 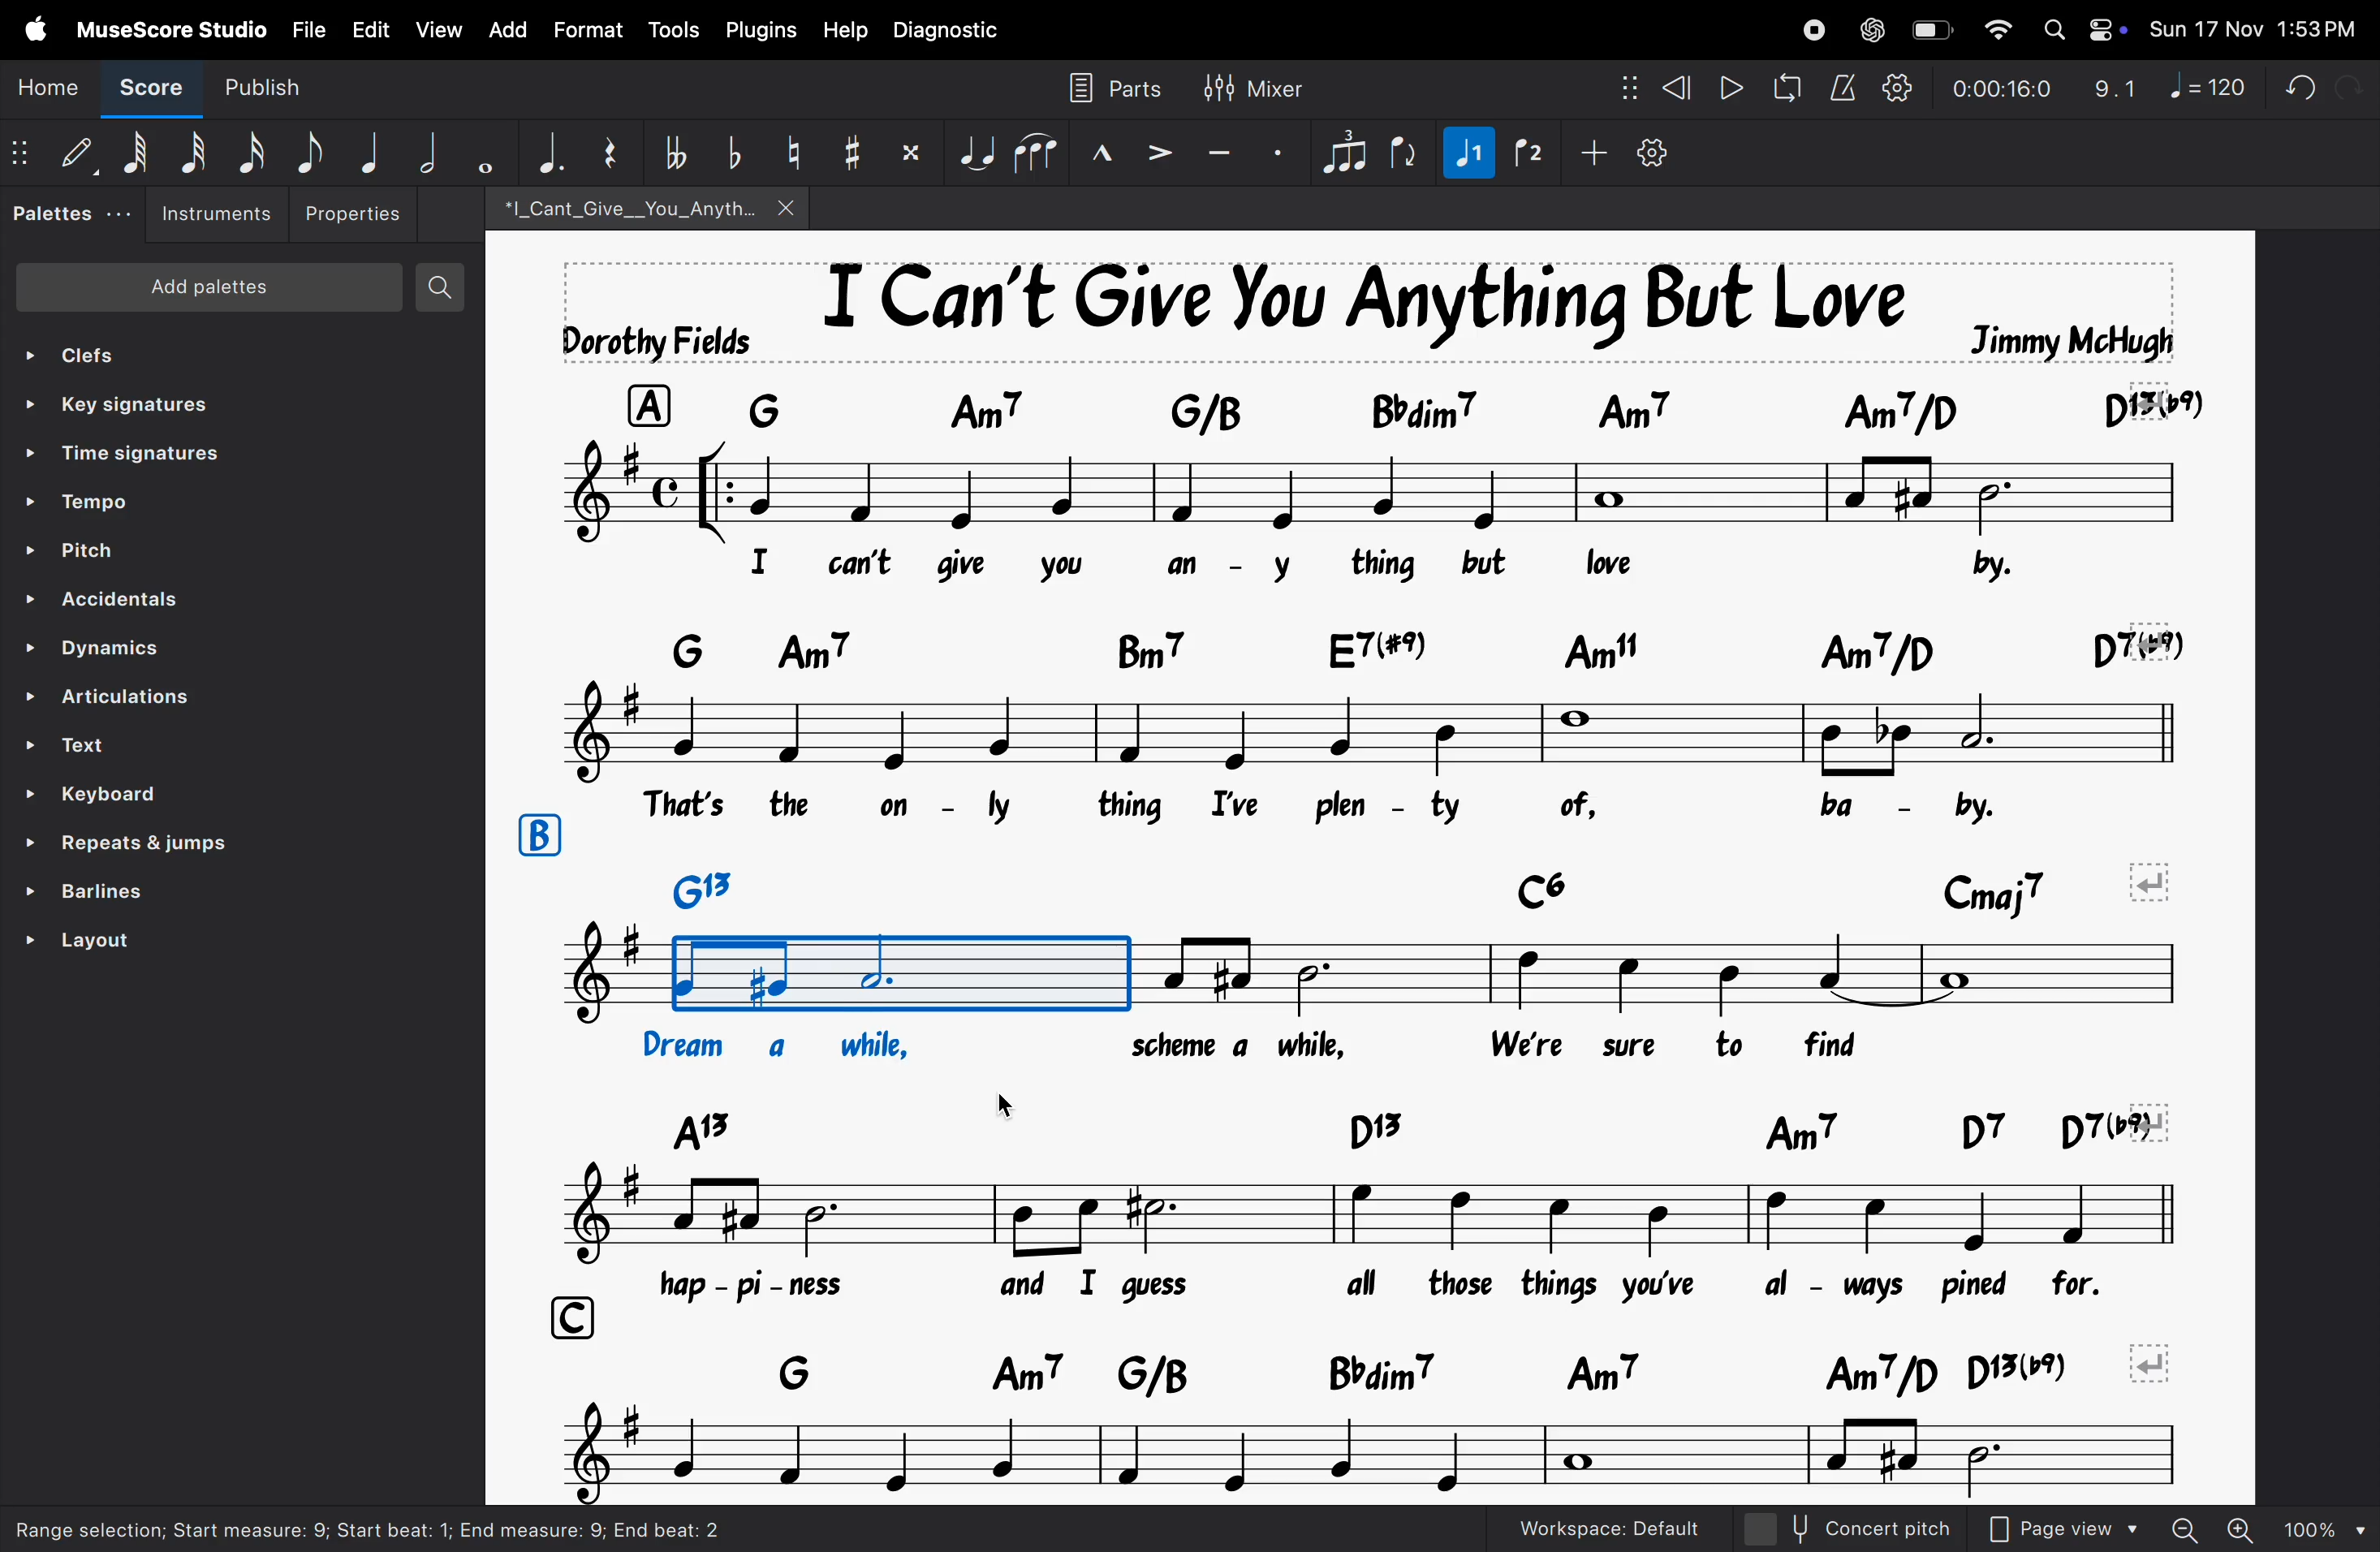 What do you see at coordinates (1526, 153) in the screenshot?
I see `rythym 2` at bounding box center [1526, 153].